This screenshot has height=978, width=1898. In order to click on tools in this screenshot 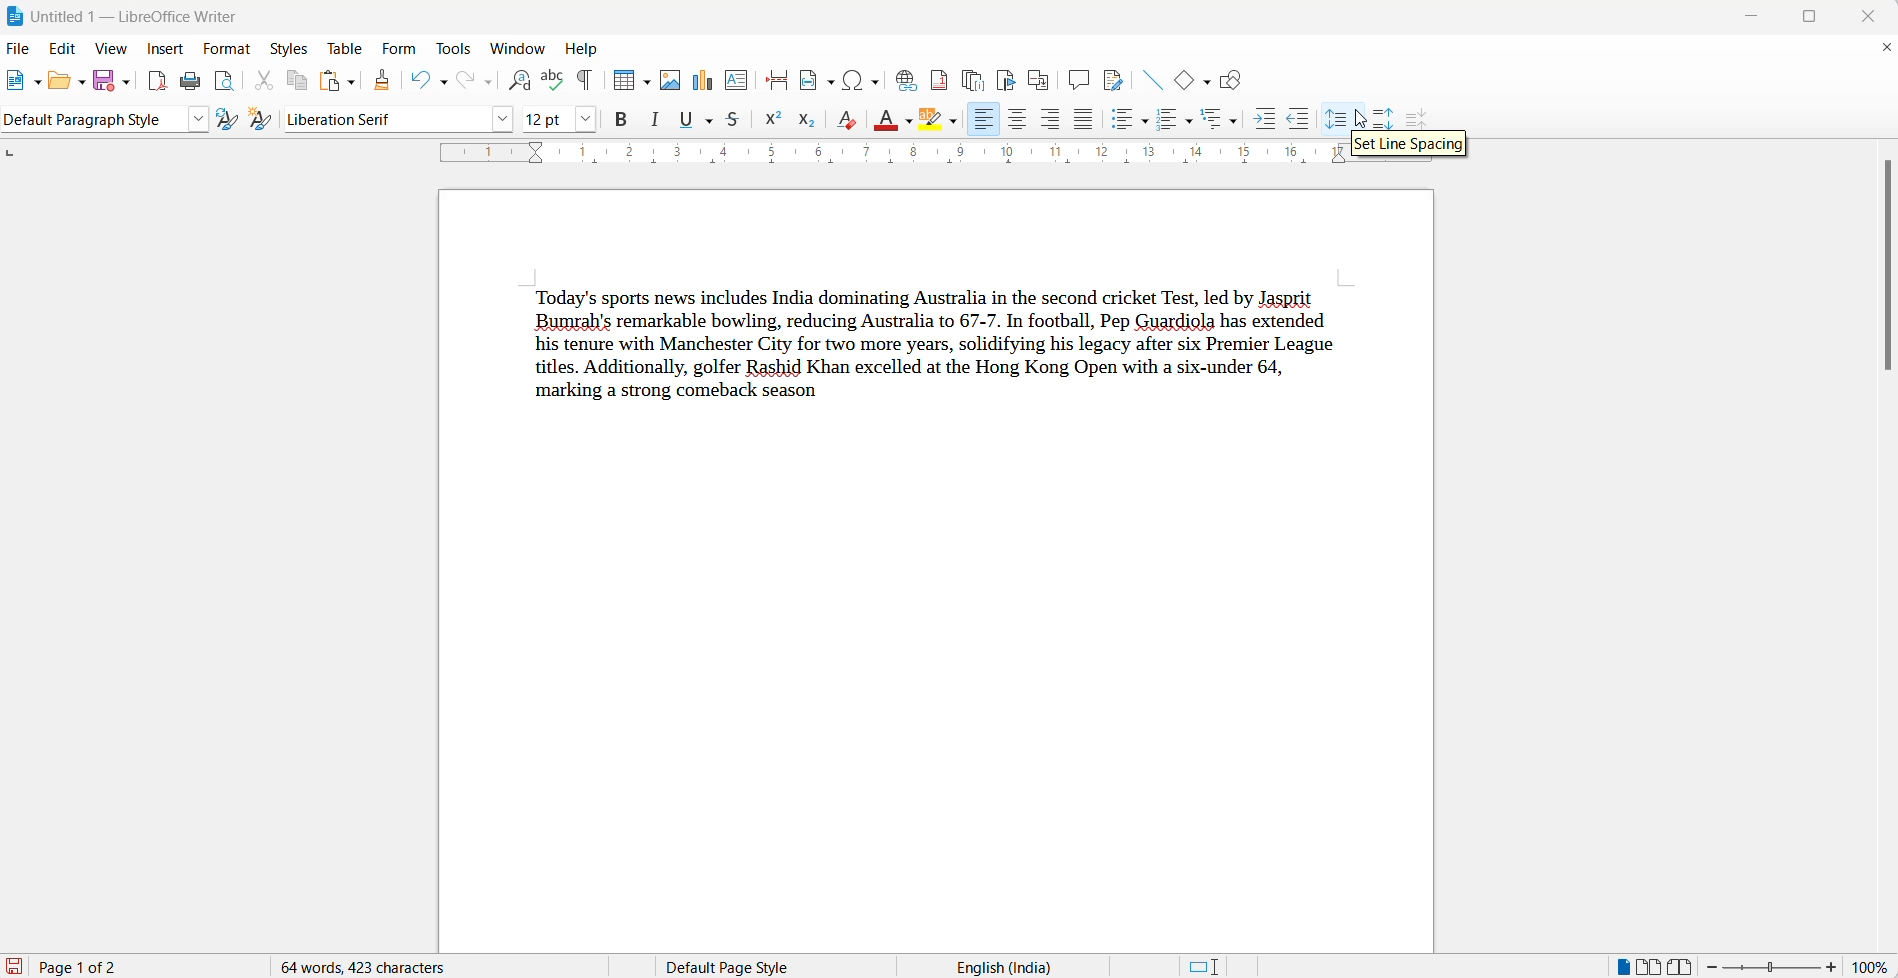, I will do `click(457, 48)`.